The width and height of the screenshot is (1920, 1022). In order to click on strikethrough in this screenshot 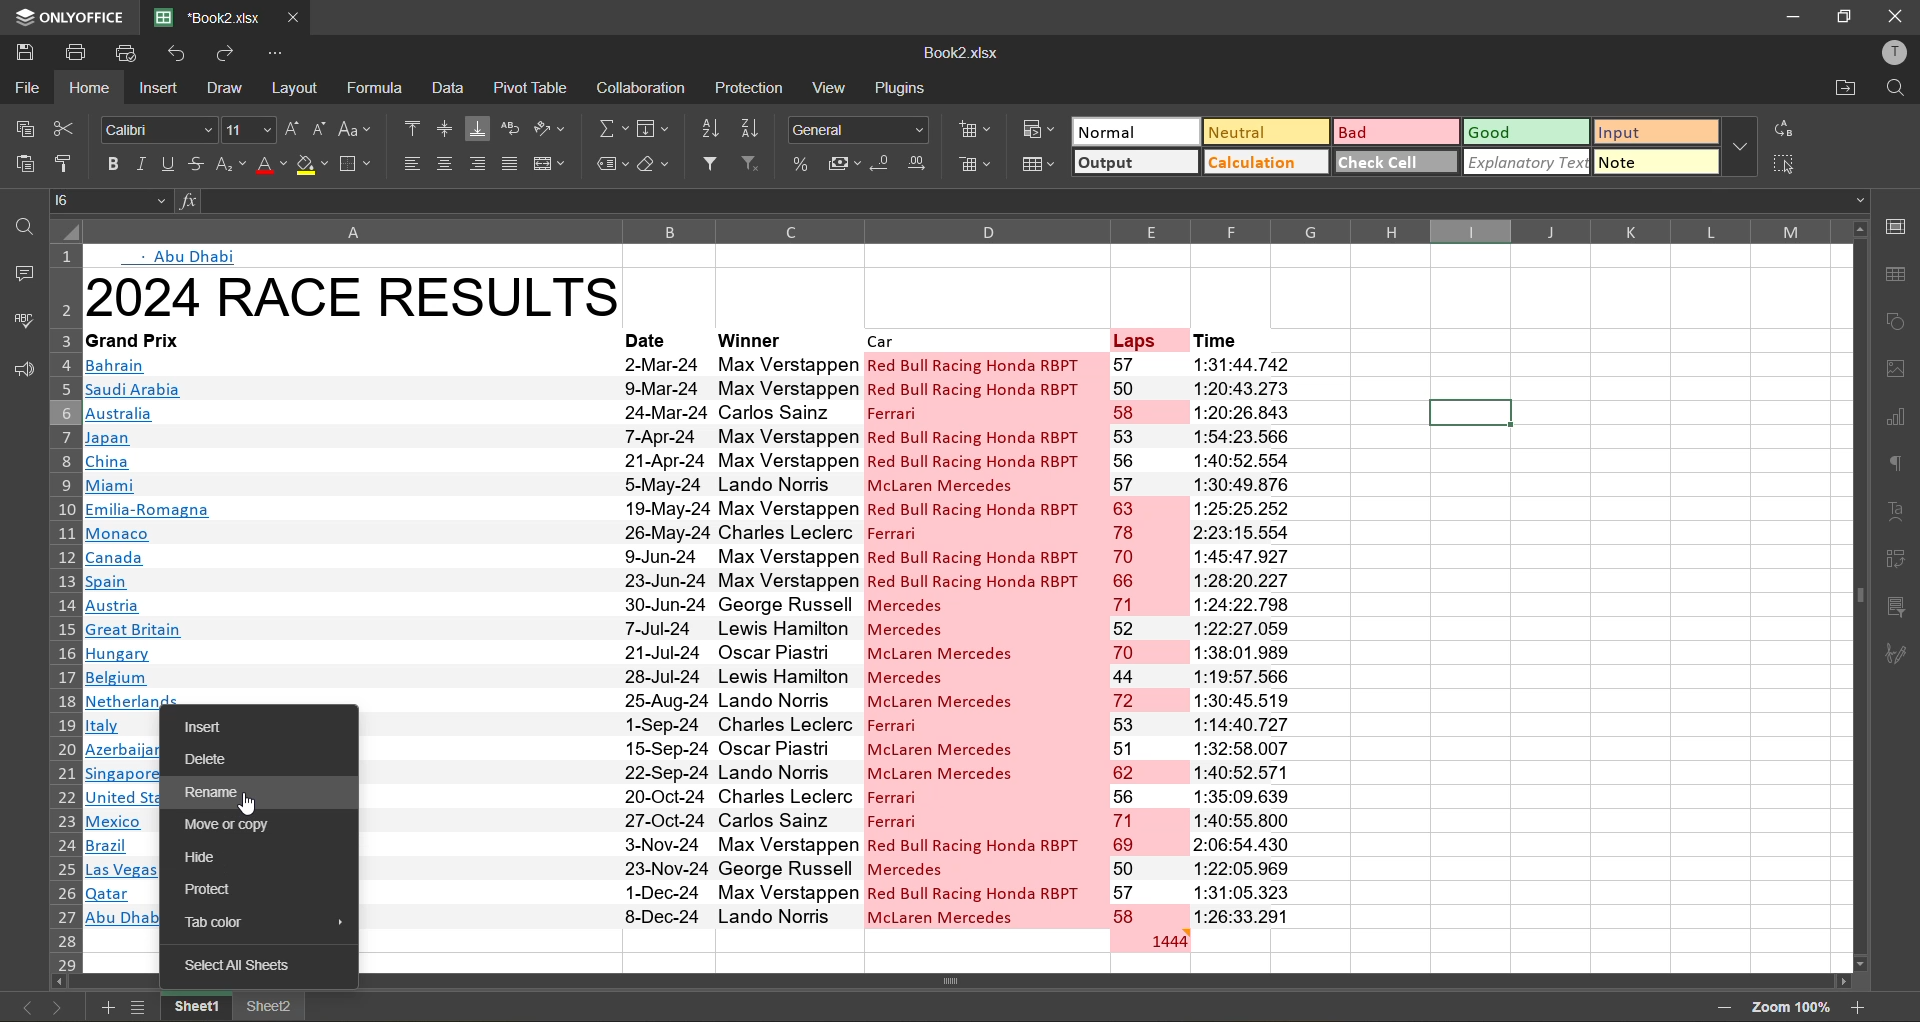, I will do `click(192, 164)`.